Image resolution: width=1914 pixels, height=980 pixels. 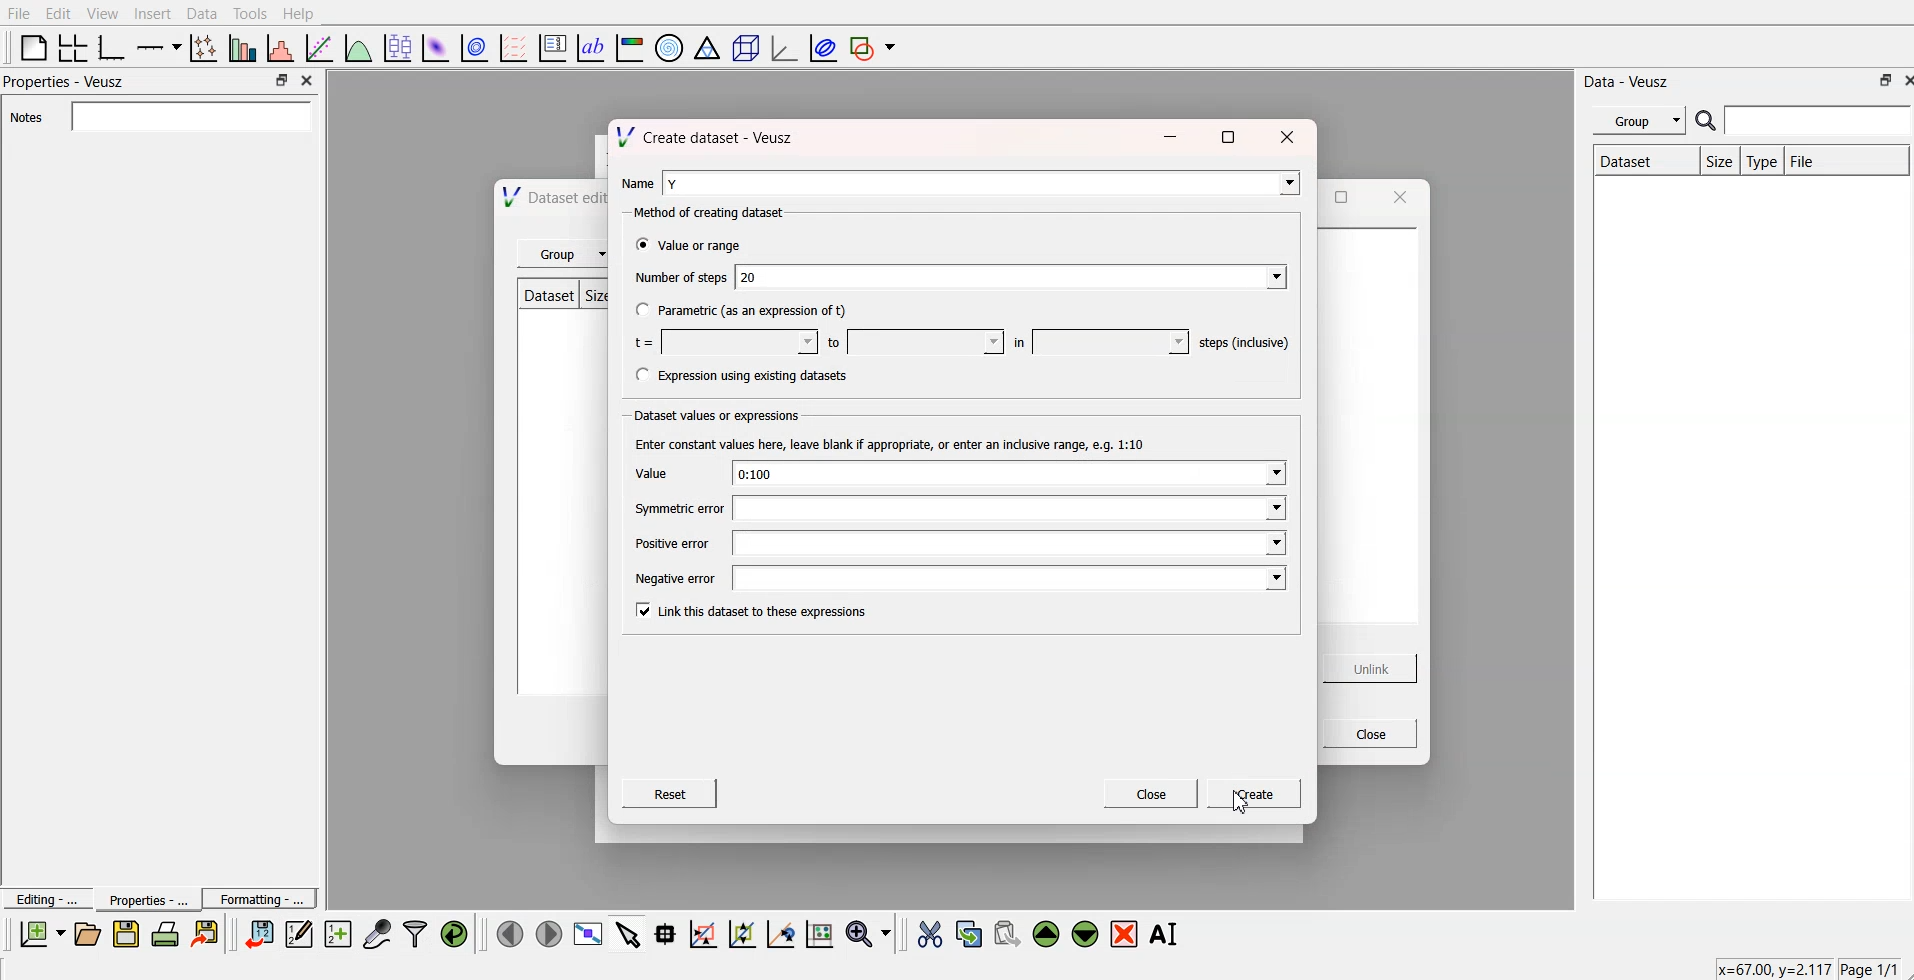 I want to click on plot bar graphs, so click(x=244, y=48).